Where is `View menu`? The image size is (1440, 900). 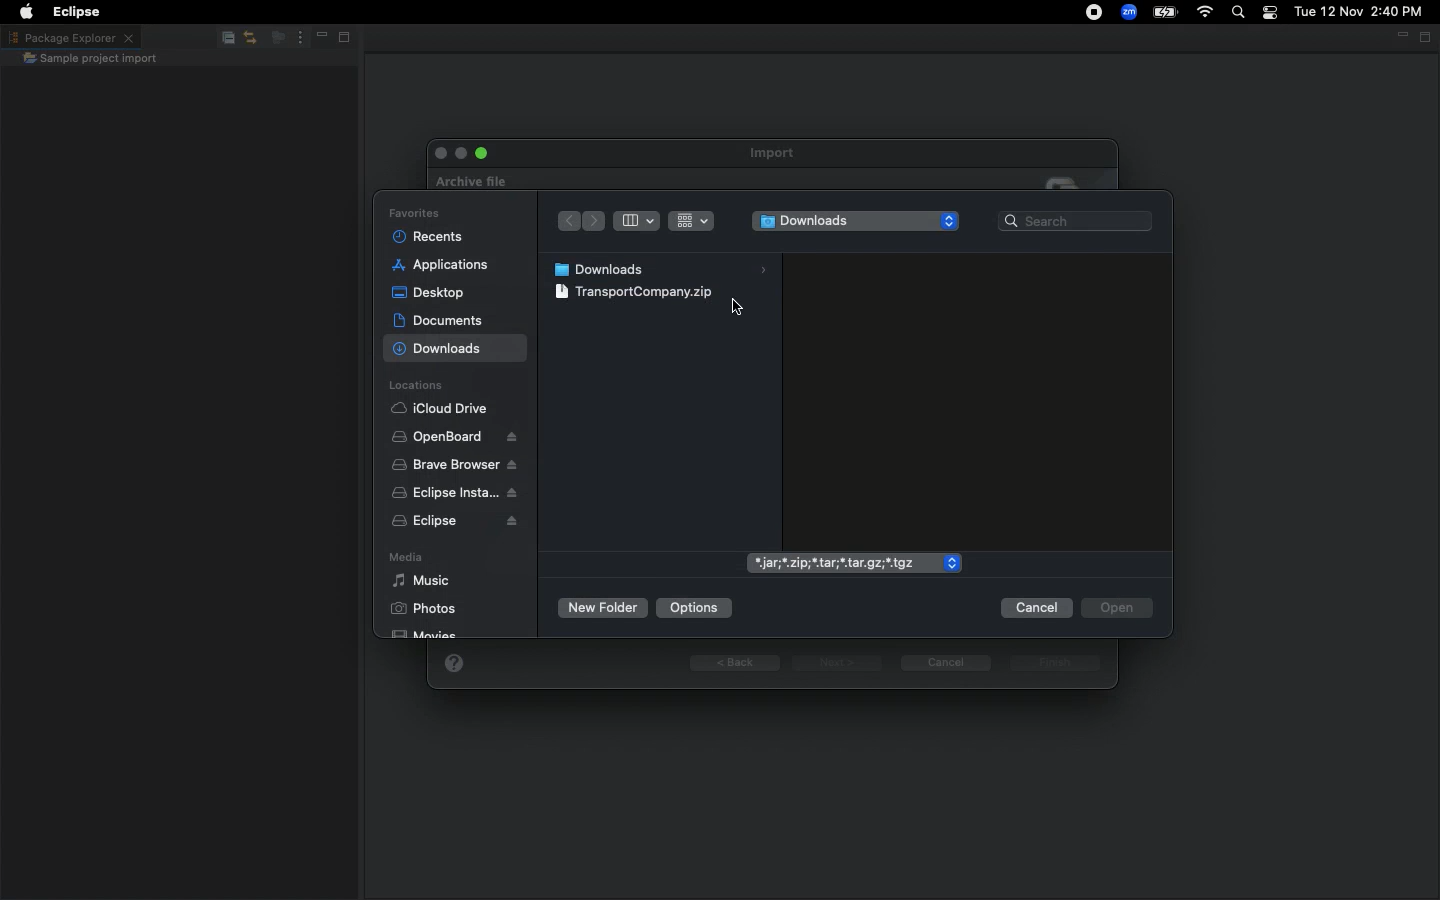
View menu is located at coordinates (296, 38).